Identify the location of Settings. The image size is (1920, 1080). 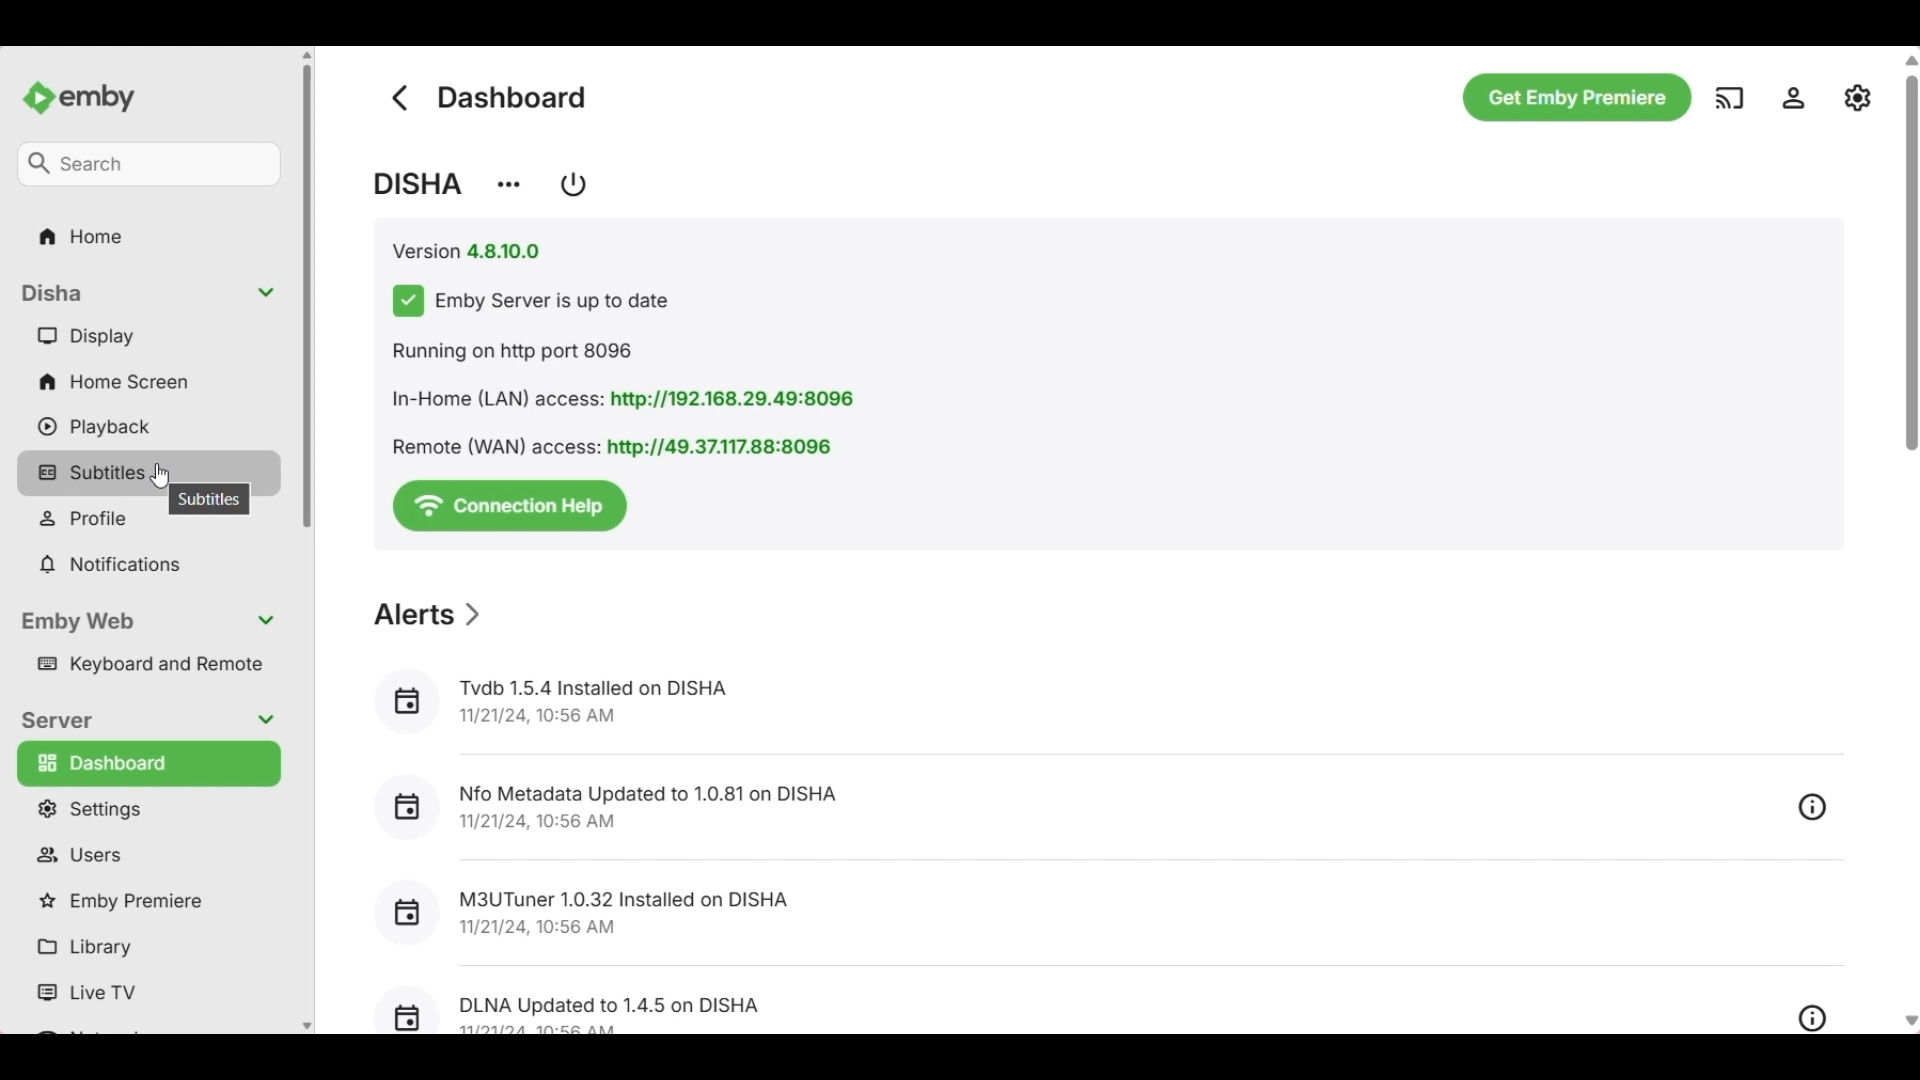
(153, 809).